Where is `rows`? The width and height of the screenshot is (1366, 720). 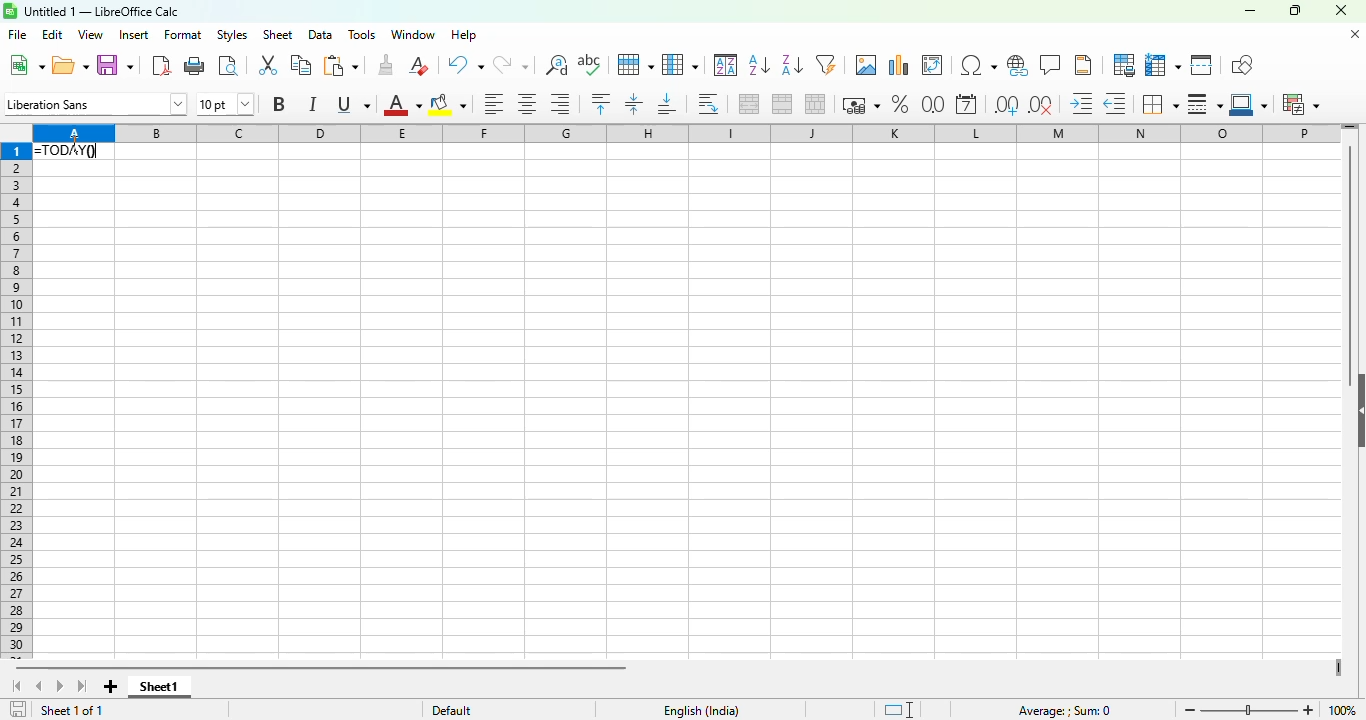 rows is located at coordinates (15, 401).